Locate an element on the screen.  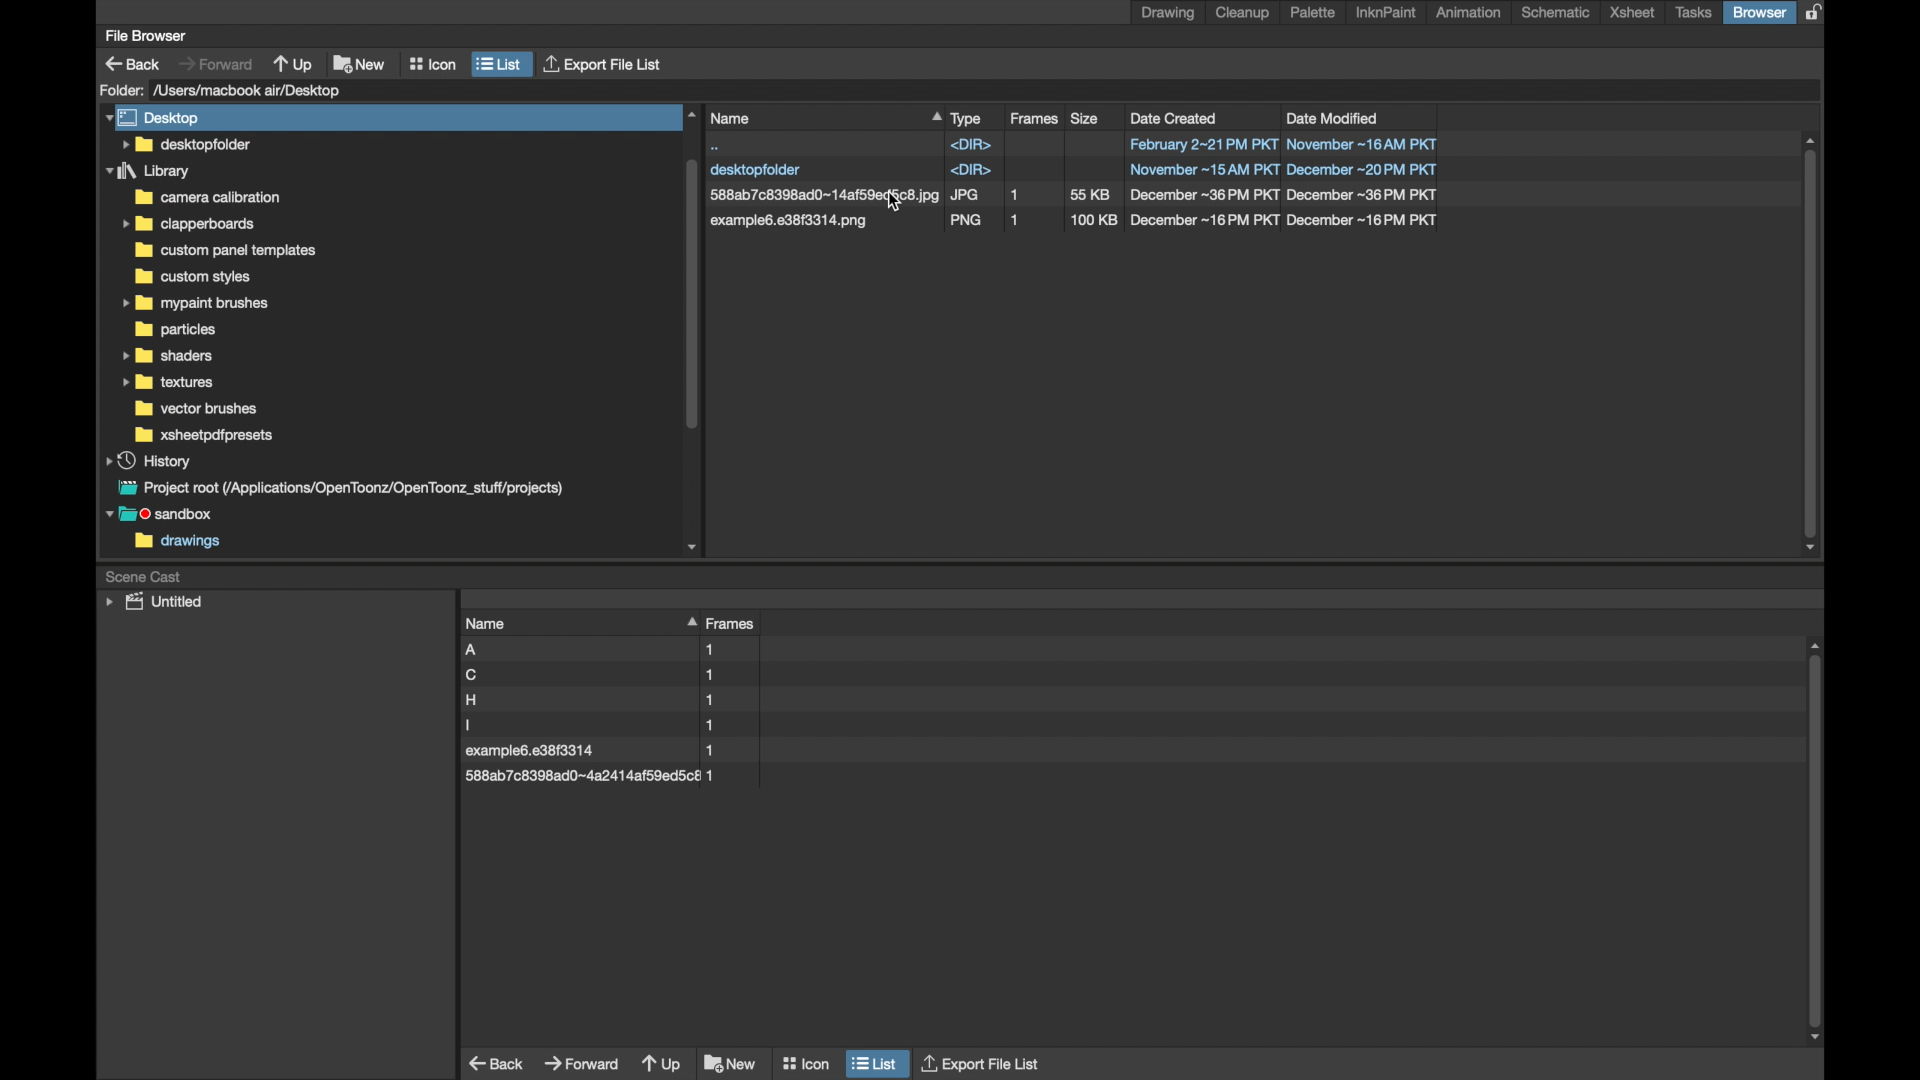
date created is located at coordinates (1175, 118).